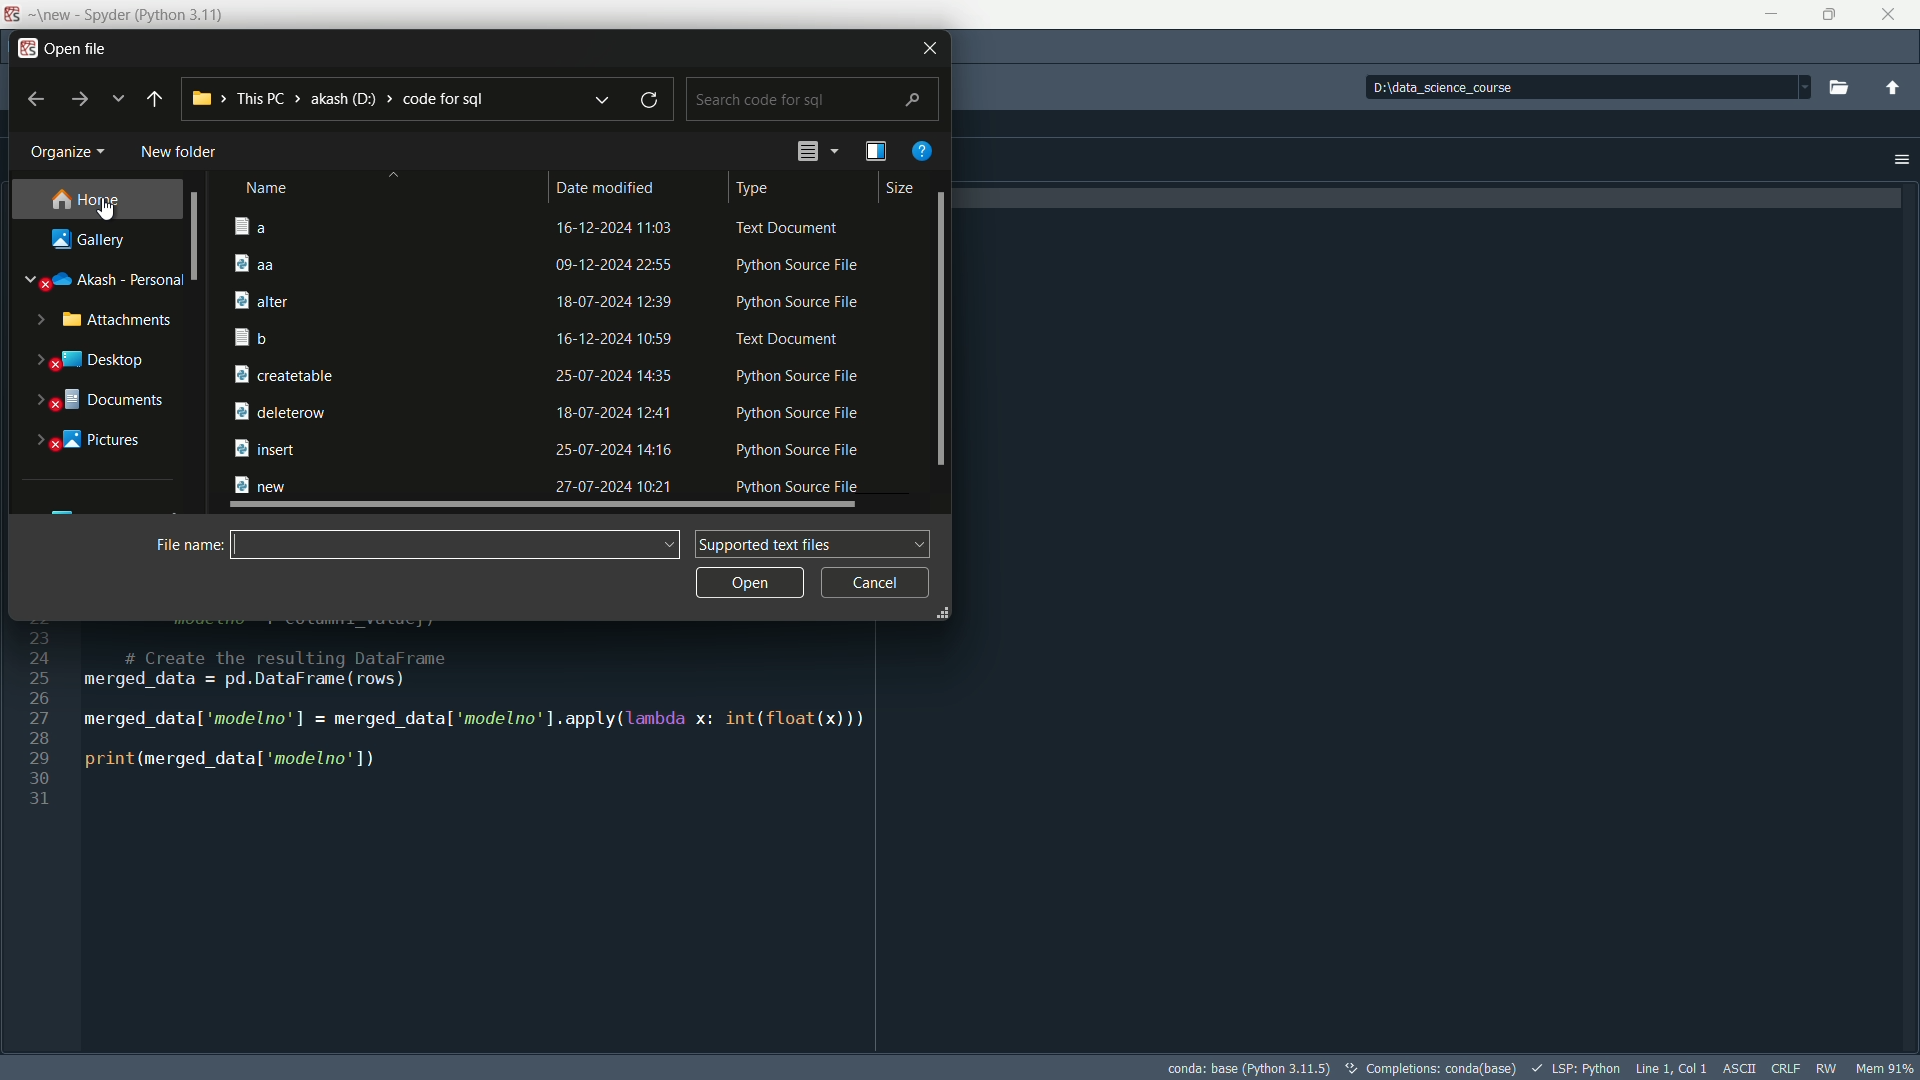  I want to click on Vertical Scroll bar, so click(198, 237).